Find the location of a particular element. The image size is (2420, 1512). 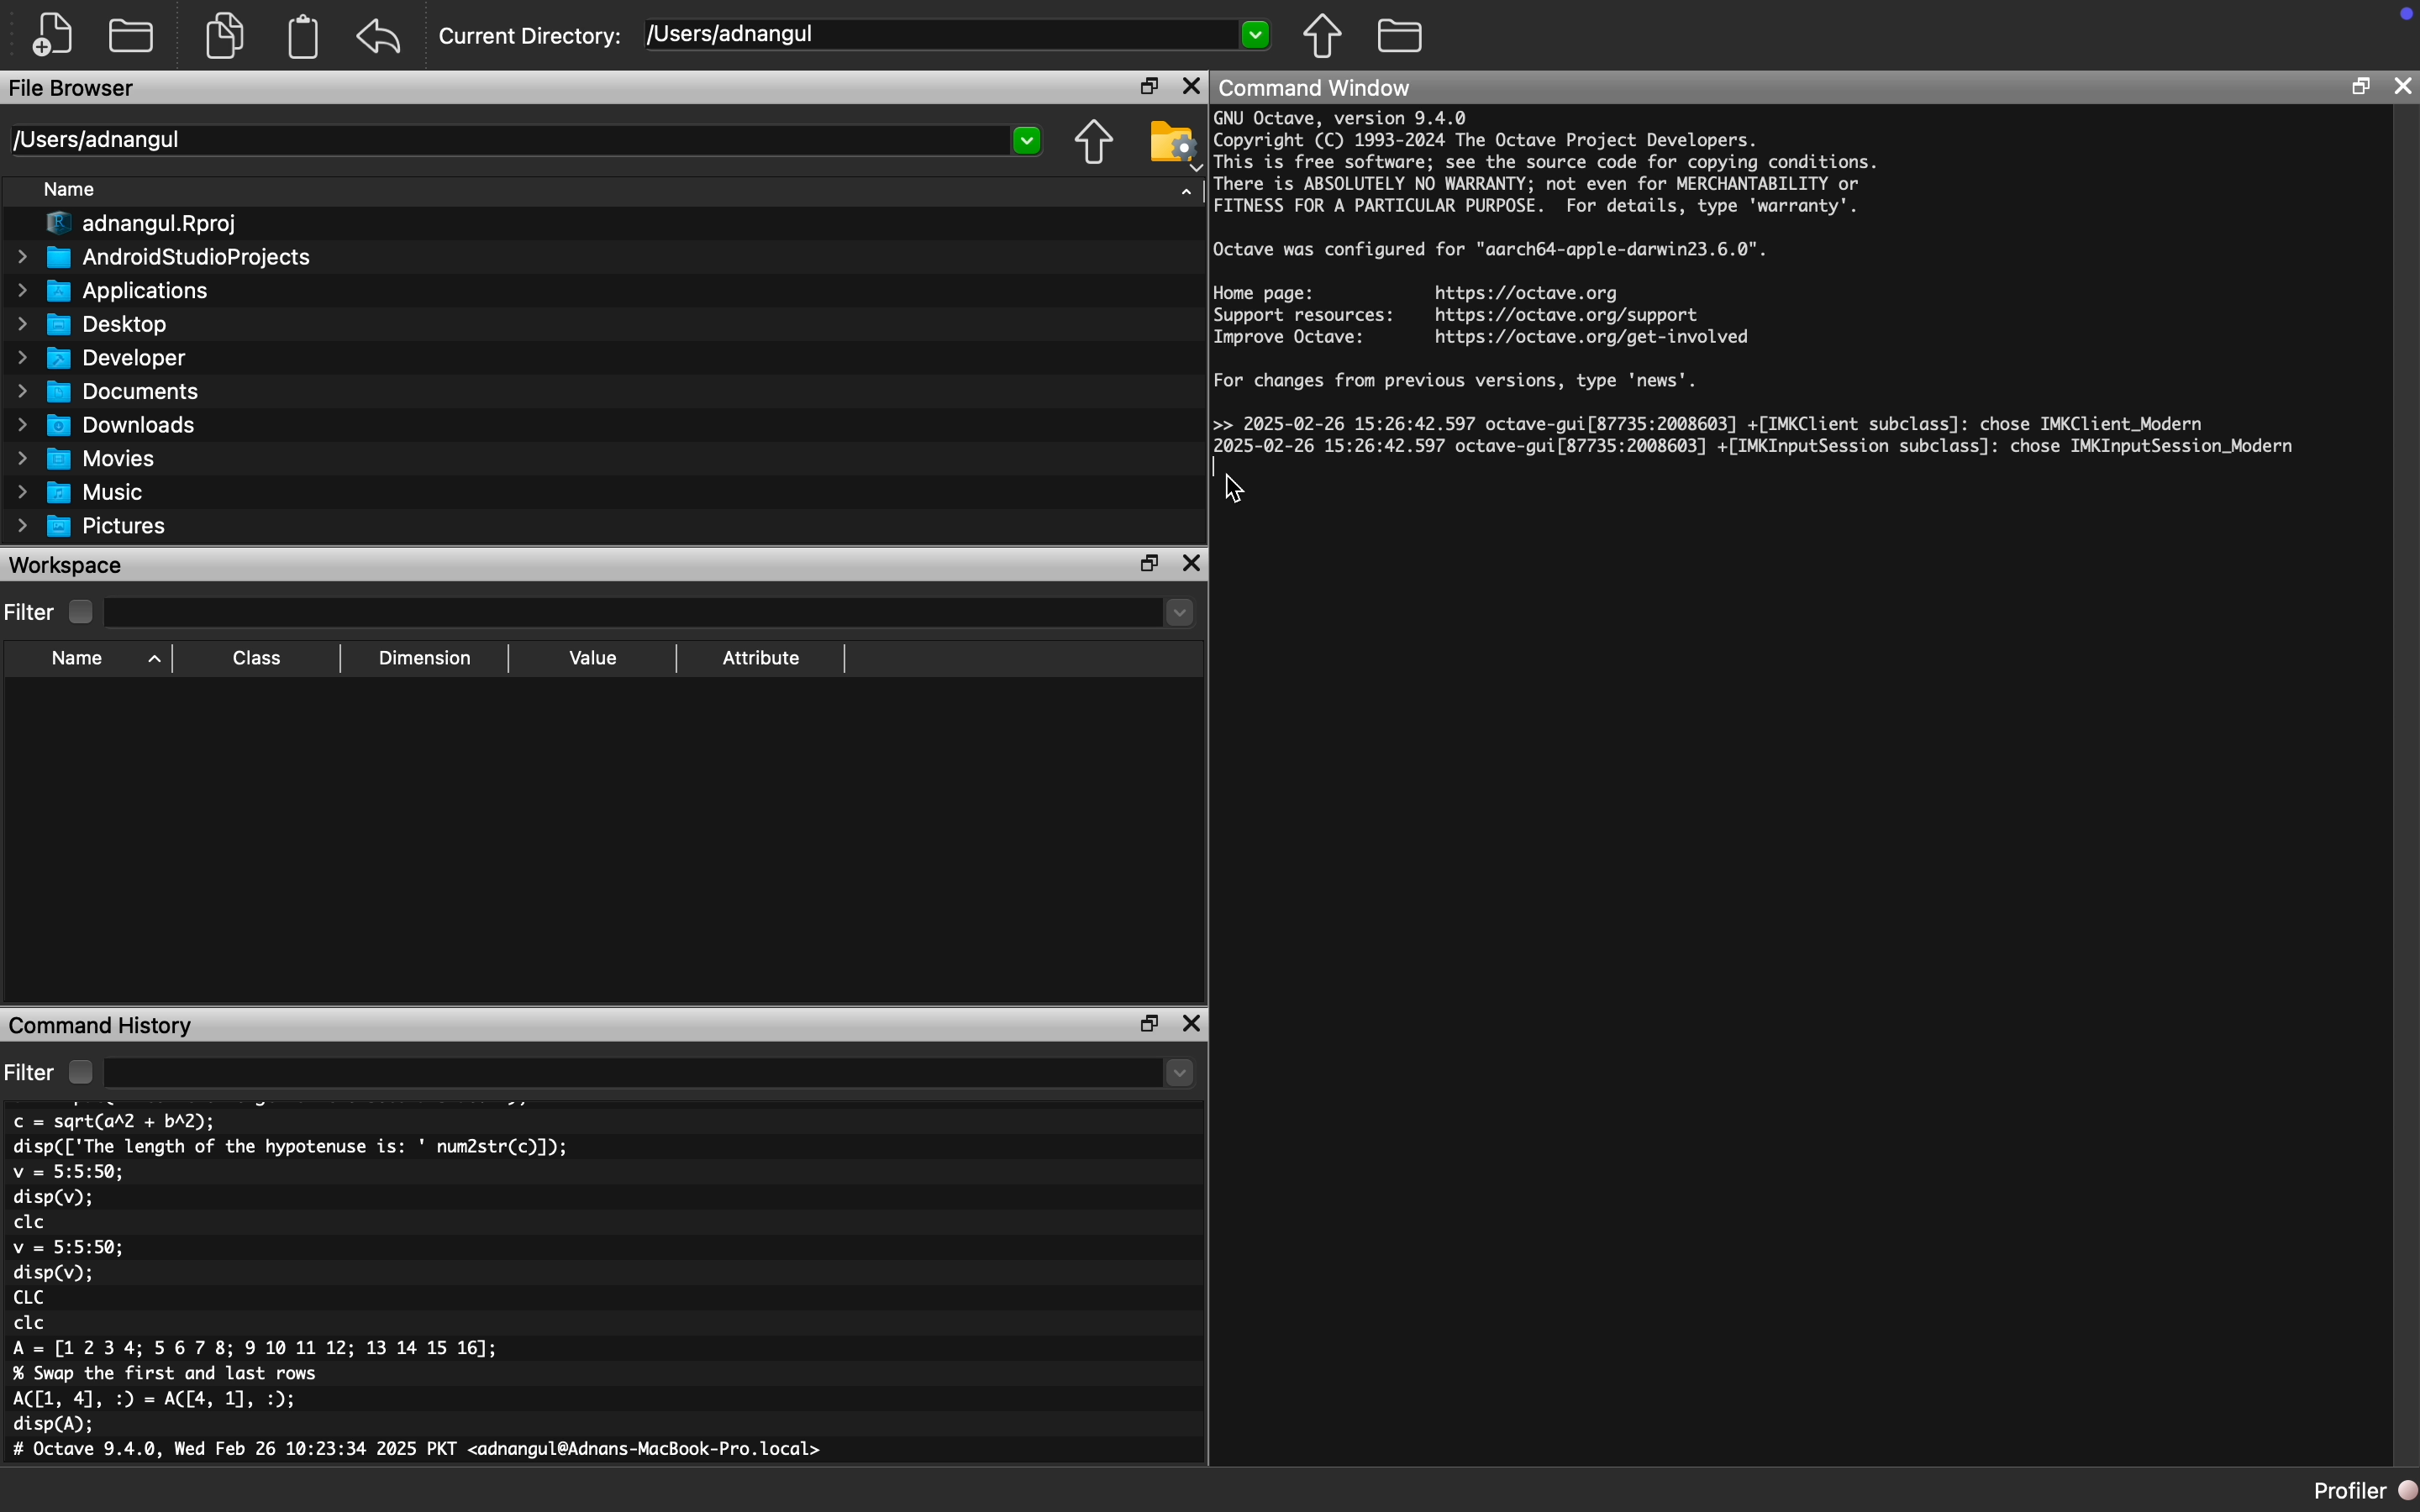

Restore Down is located at coordinates (1151, 1024).